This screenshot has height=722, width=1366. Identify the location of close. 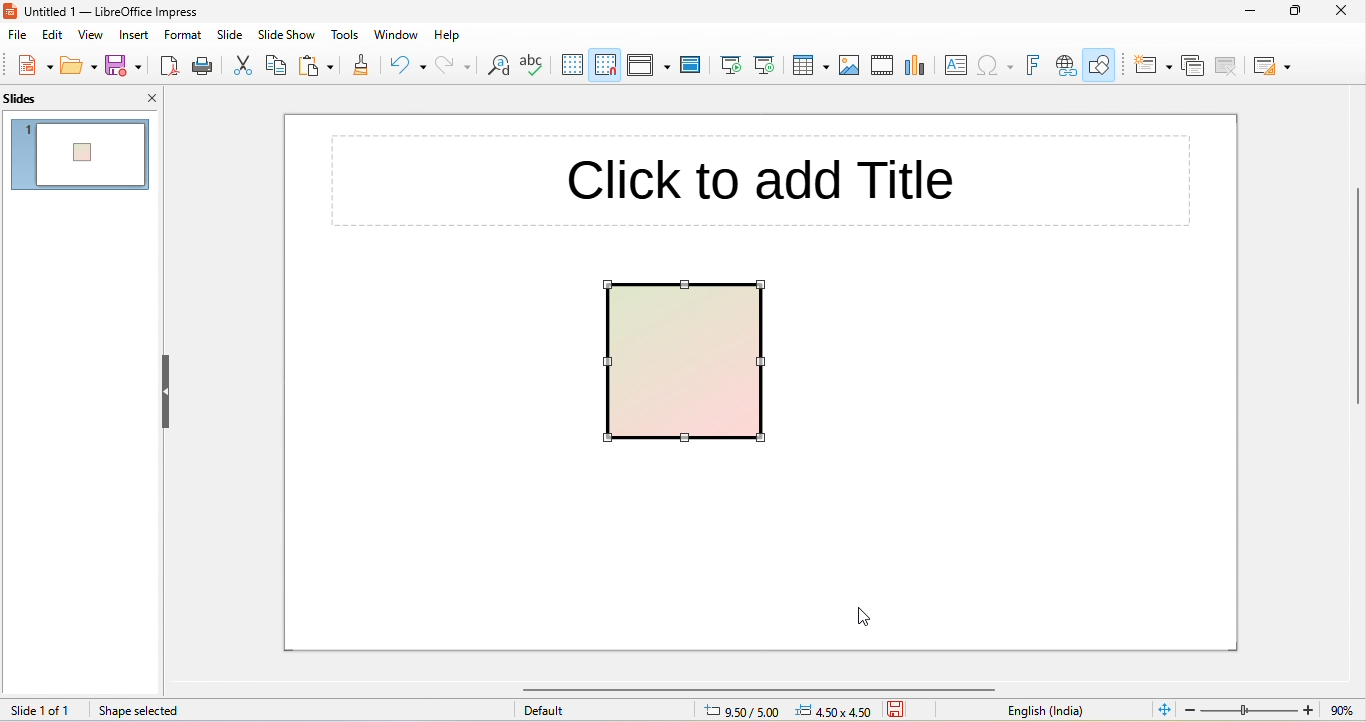
(1345, 12).